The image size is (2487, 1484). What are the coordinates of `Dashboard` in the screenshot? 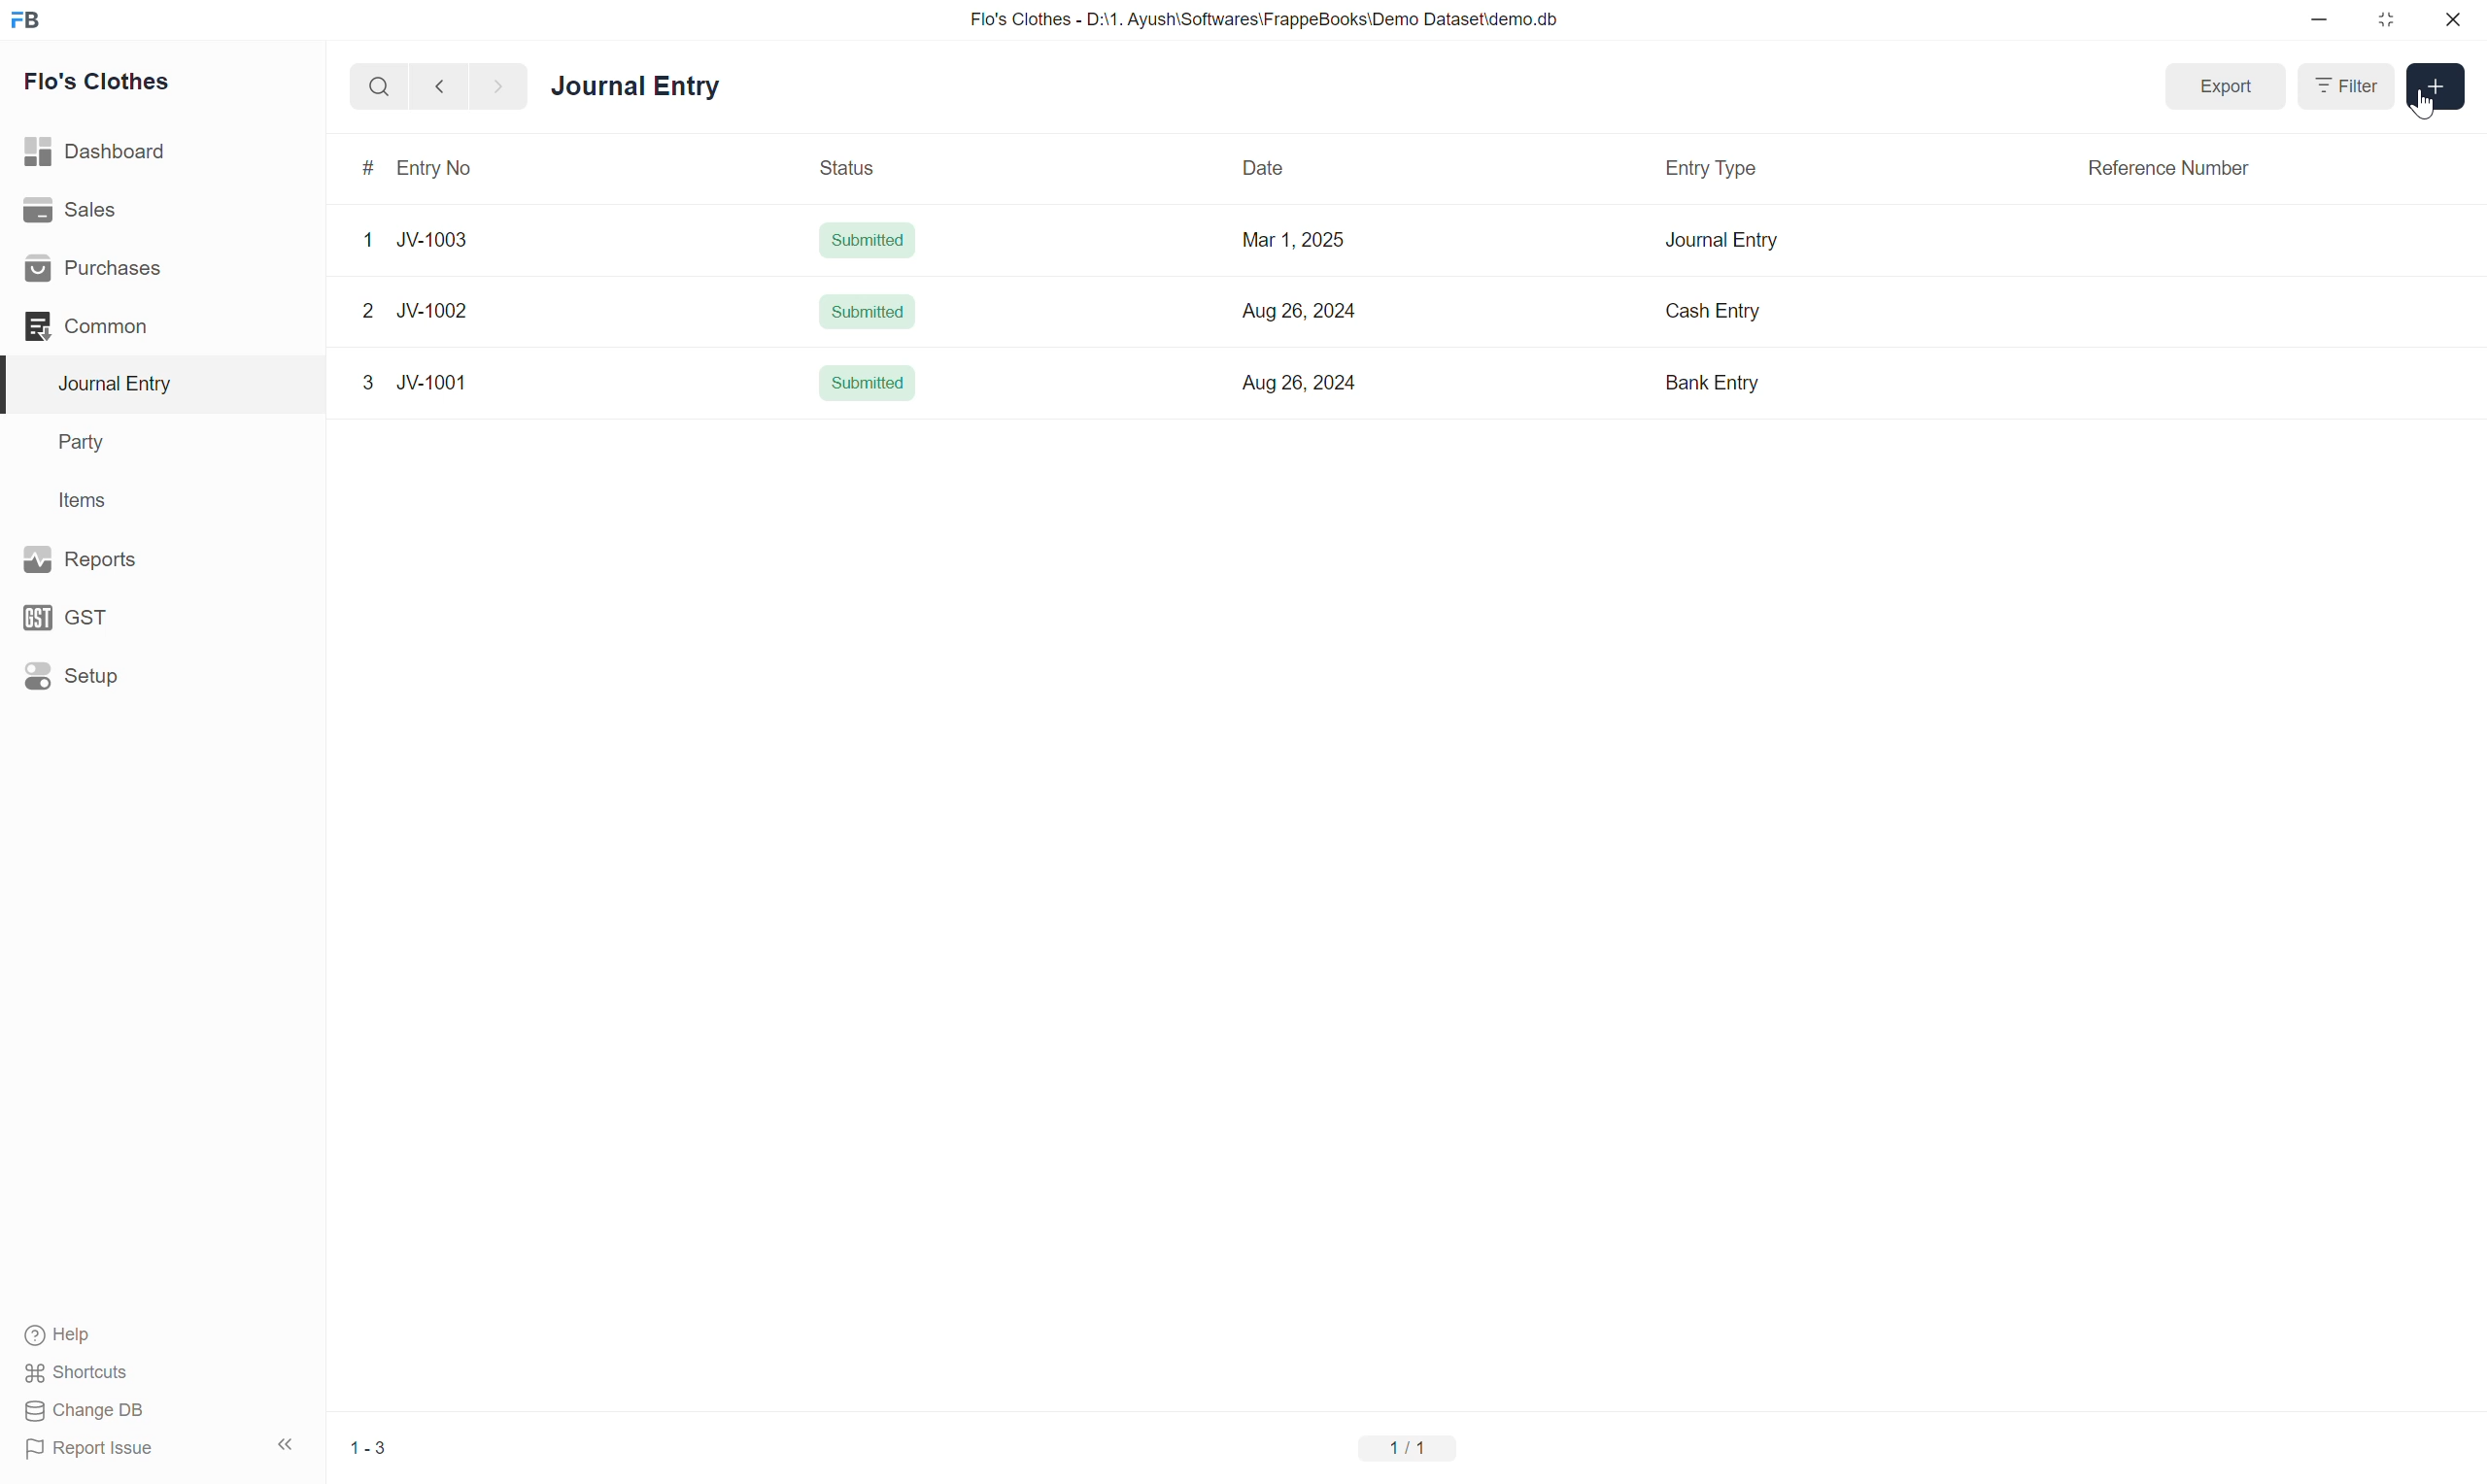 It's located at (97, 150).